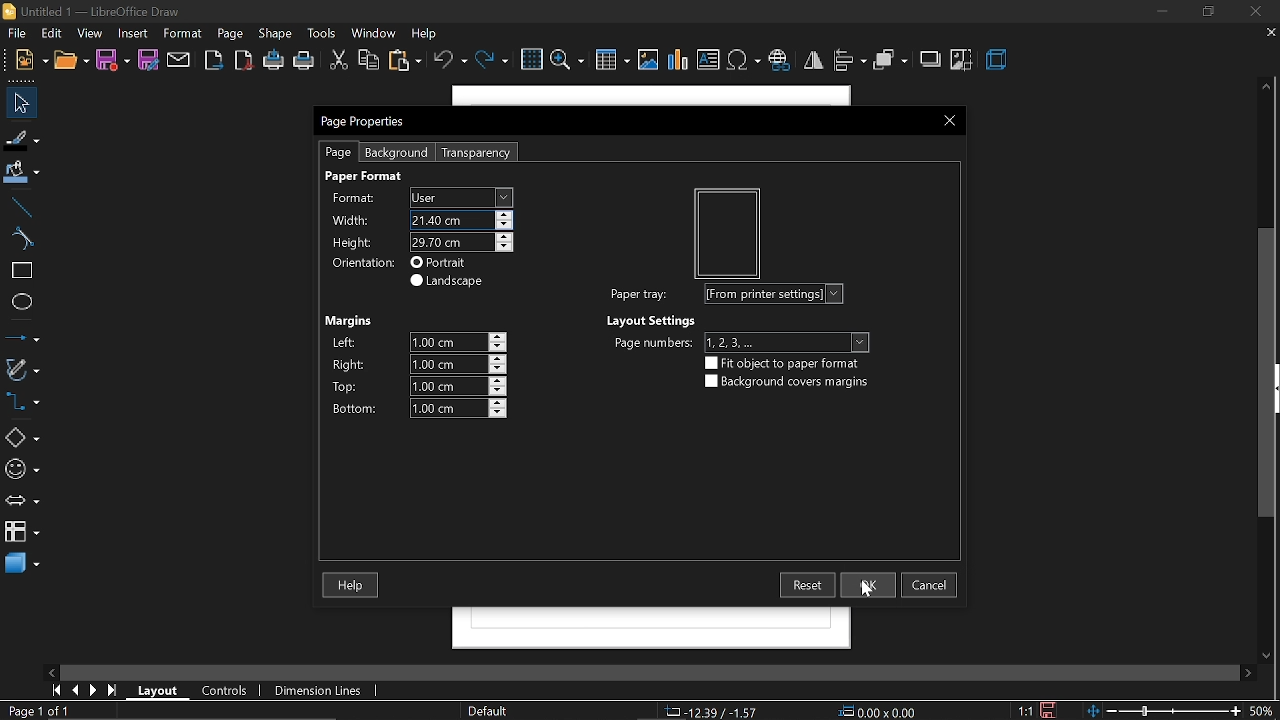 Image resolution: width=1280 pixels, height=720 pixels. Describe the element at coordinates (50, 672) in the screenshot. I see `move left` at that location.